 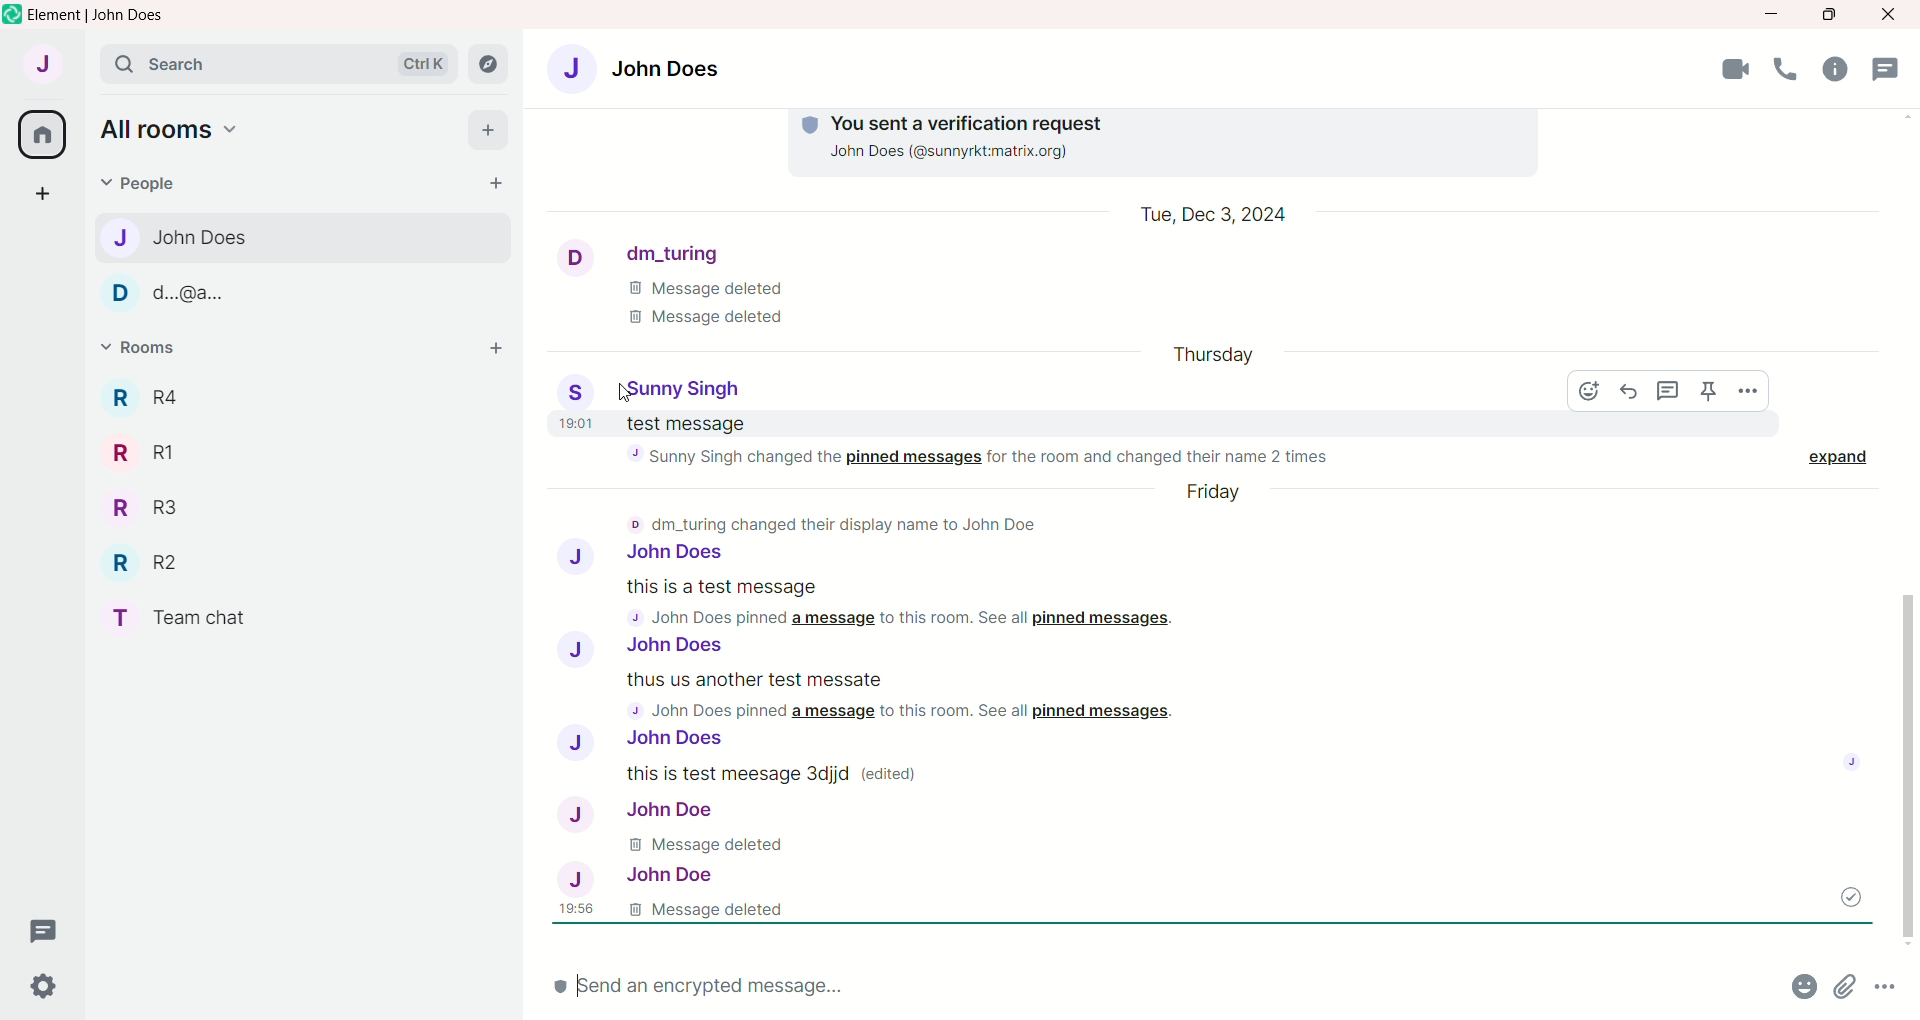 I want to click on element, so click(x=99, y=16).